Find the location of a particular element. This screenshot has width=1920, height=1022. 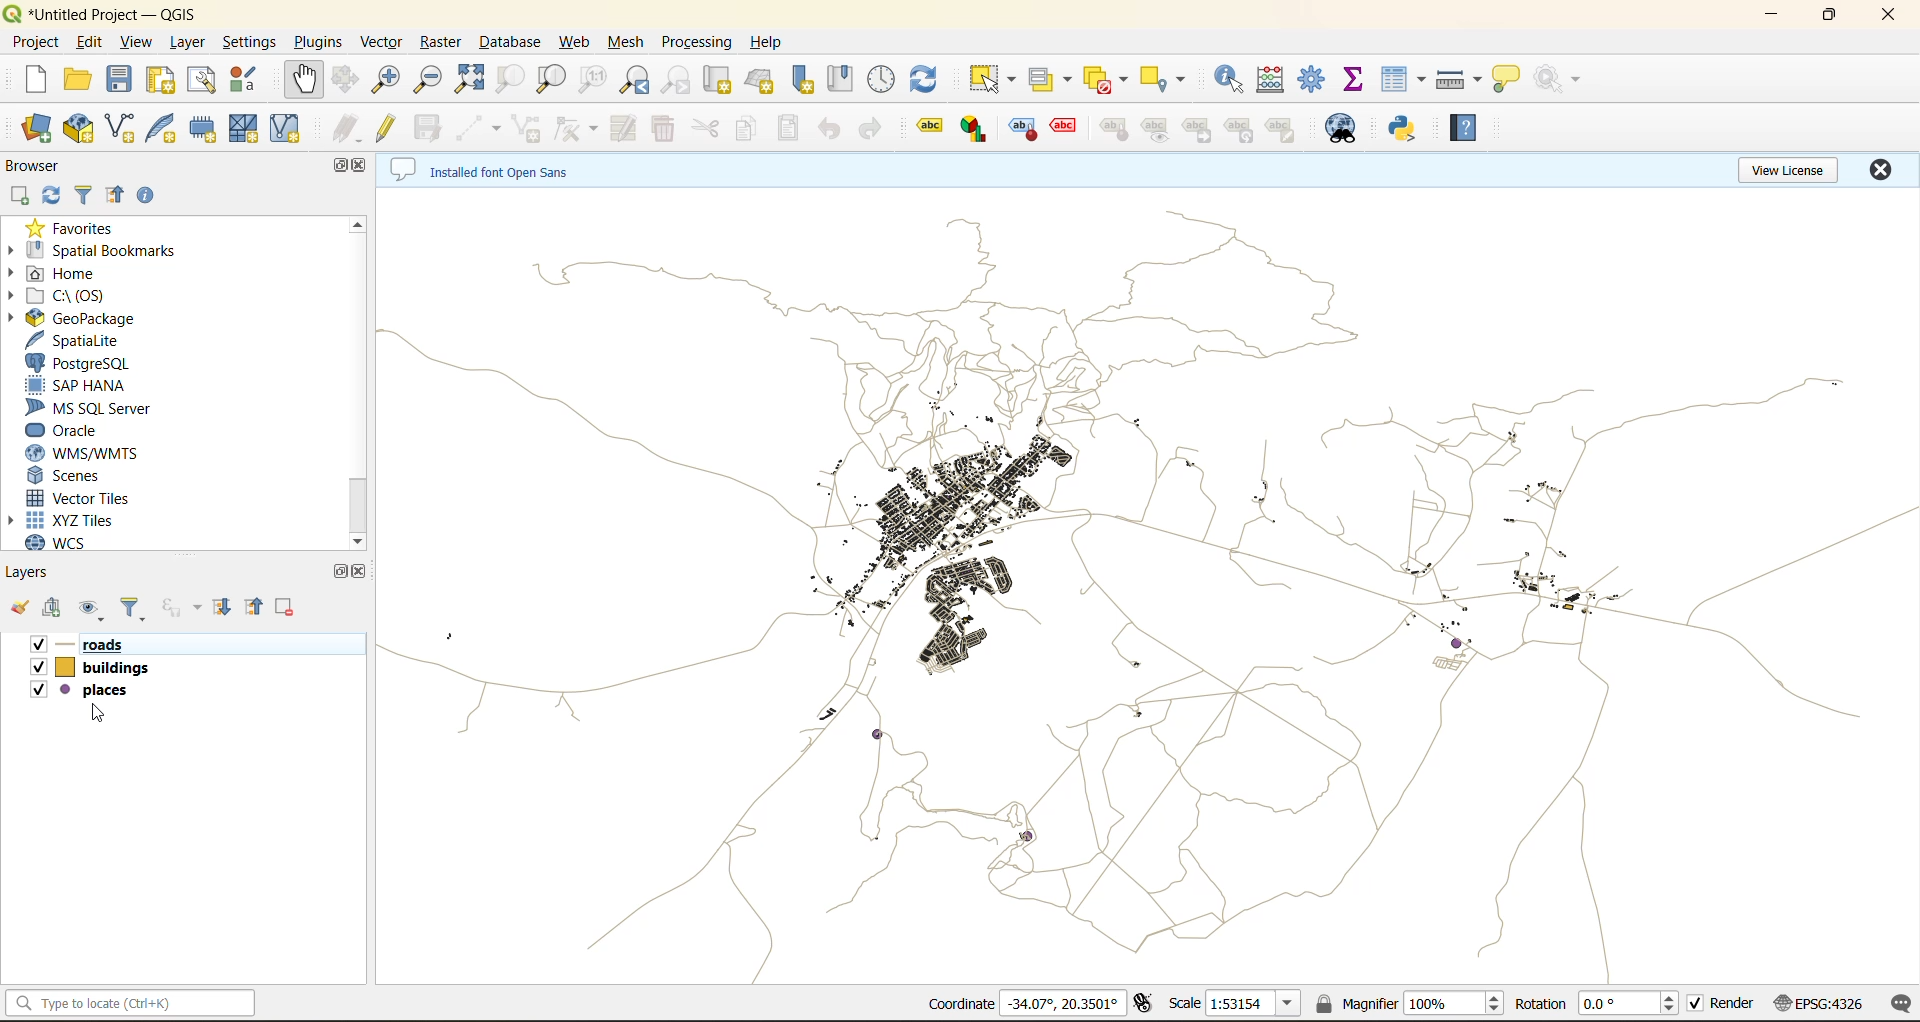

deselect value is located at coordinates (1105, 77).